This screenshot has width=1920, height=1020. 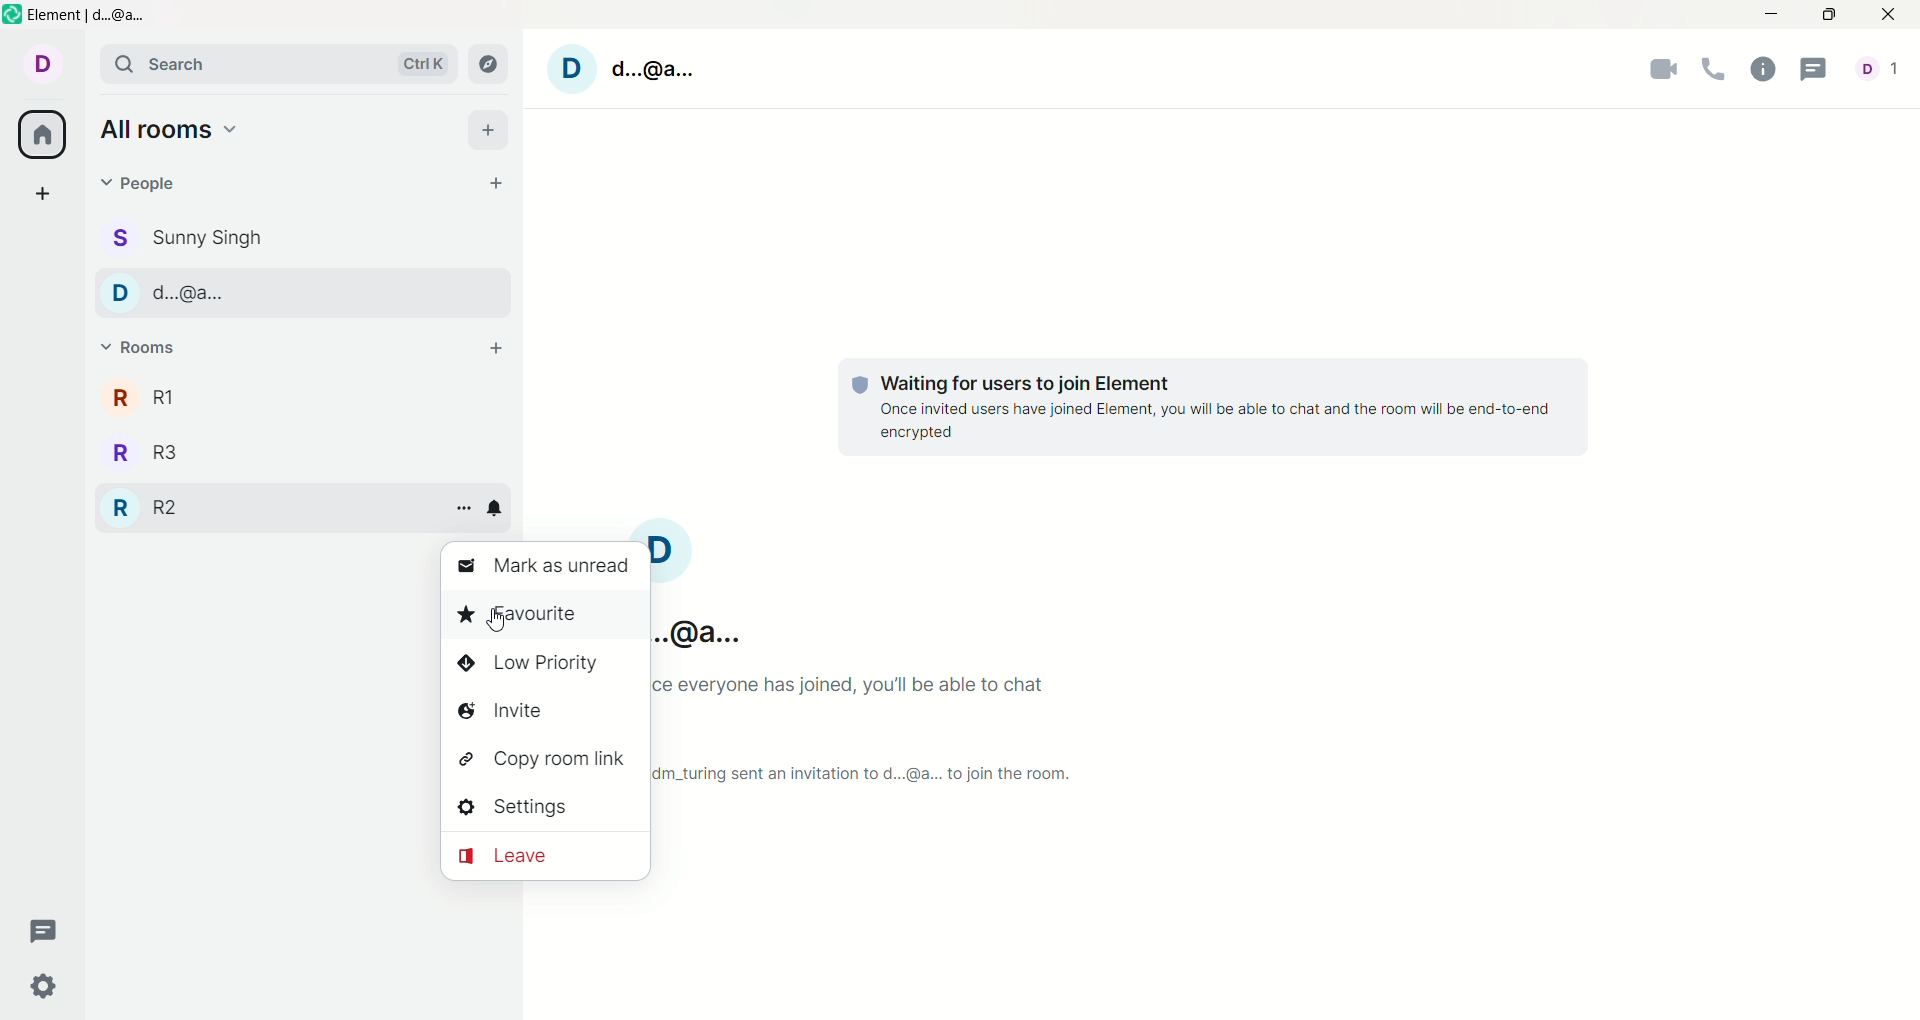 I want to click on all rooms, so click(x=41, y=136).